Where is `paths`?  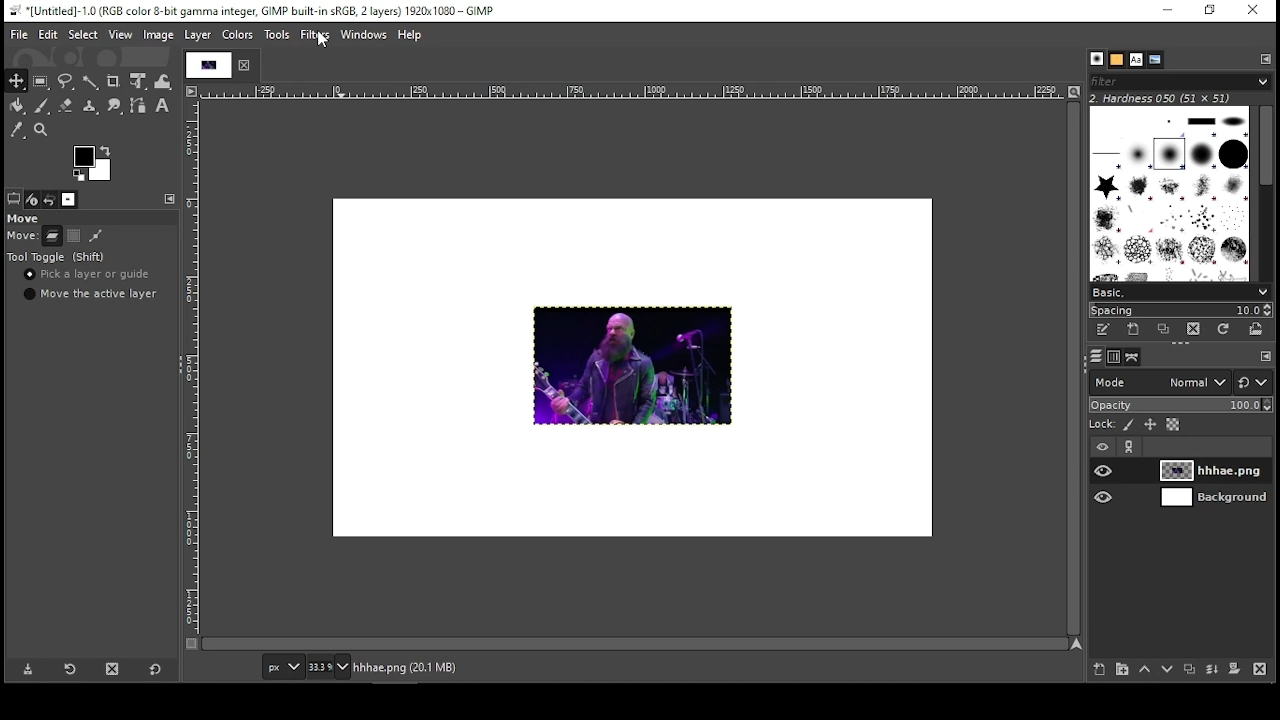
paths is located at coordinates (1134, 356).